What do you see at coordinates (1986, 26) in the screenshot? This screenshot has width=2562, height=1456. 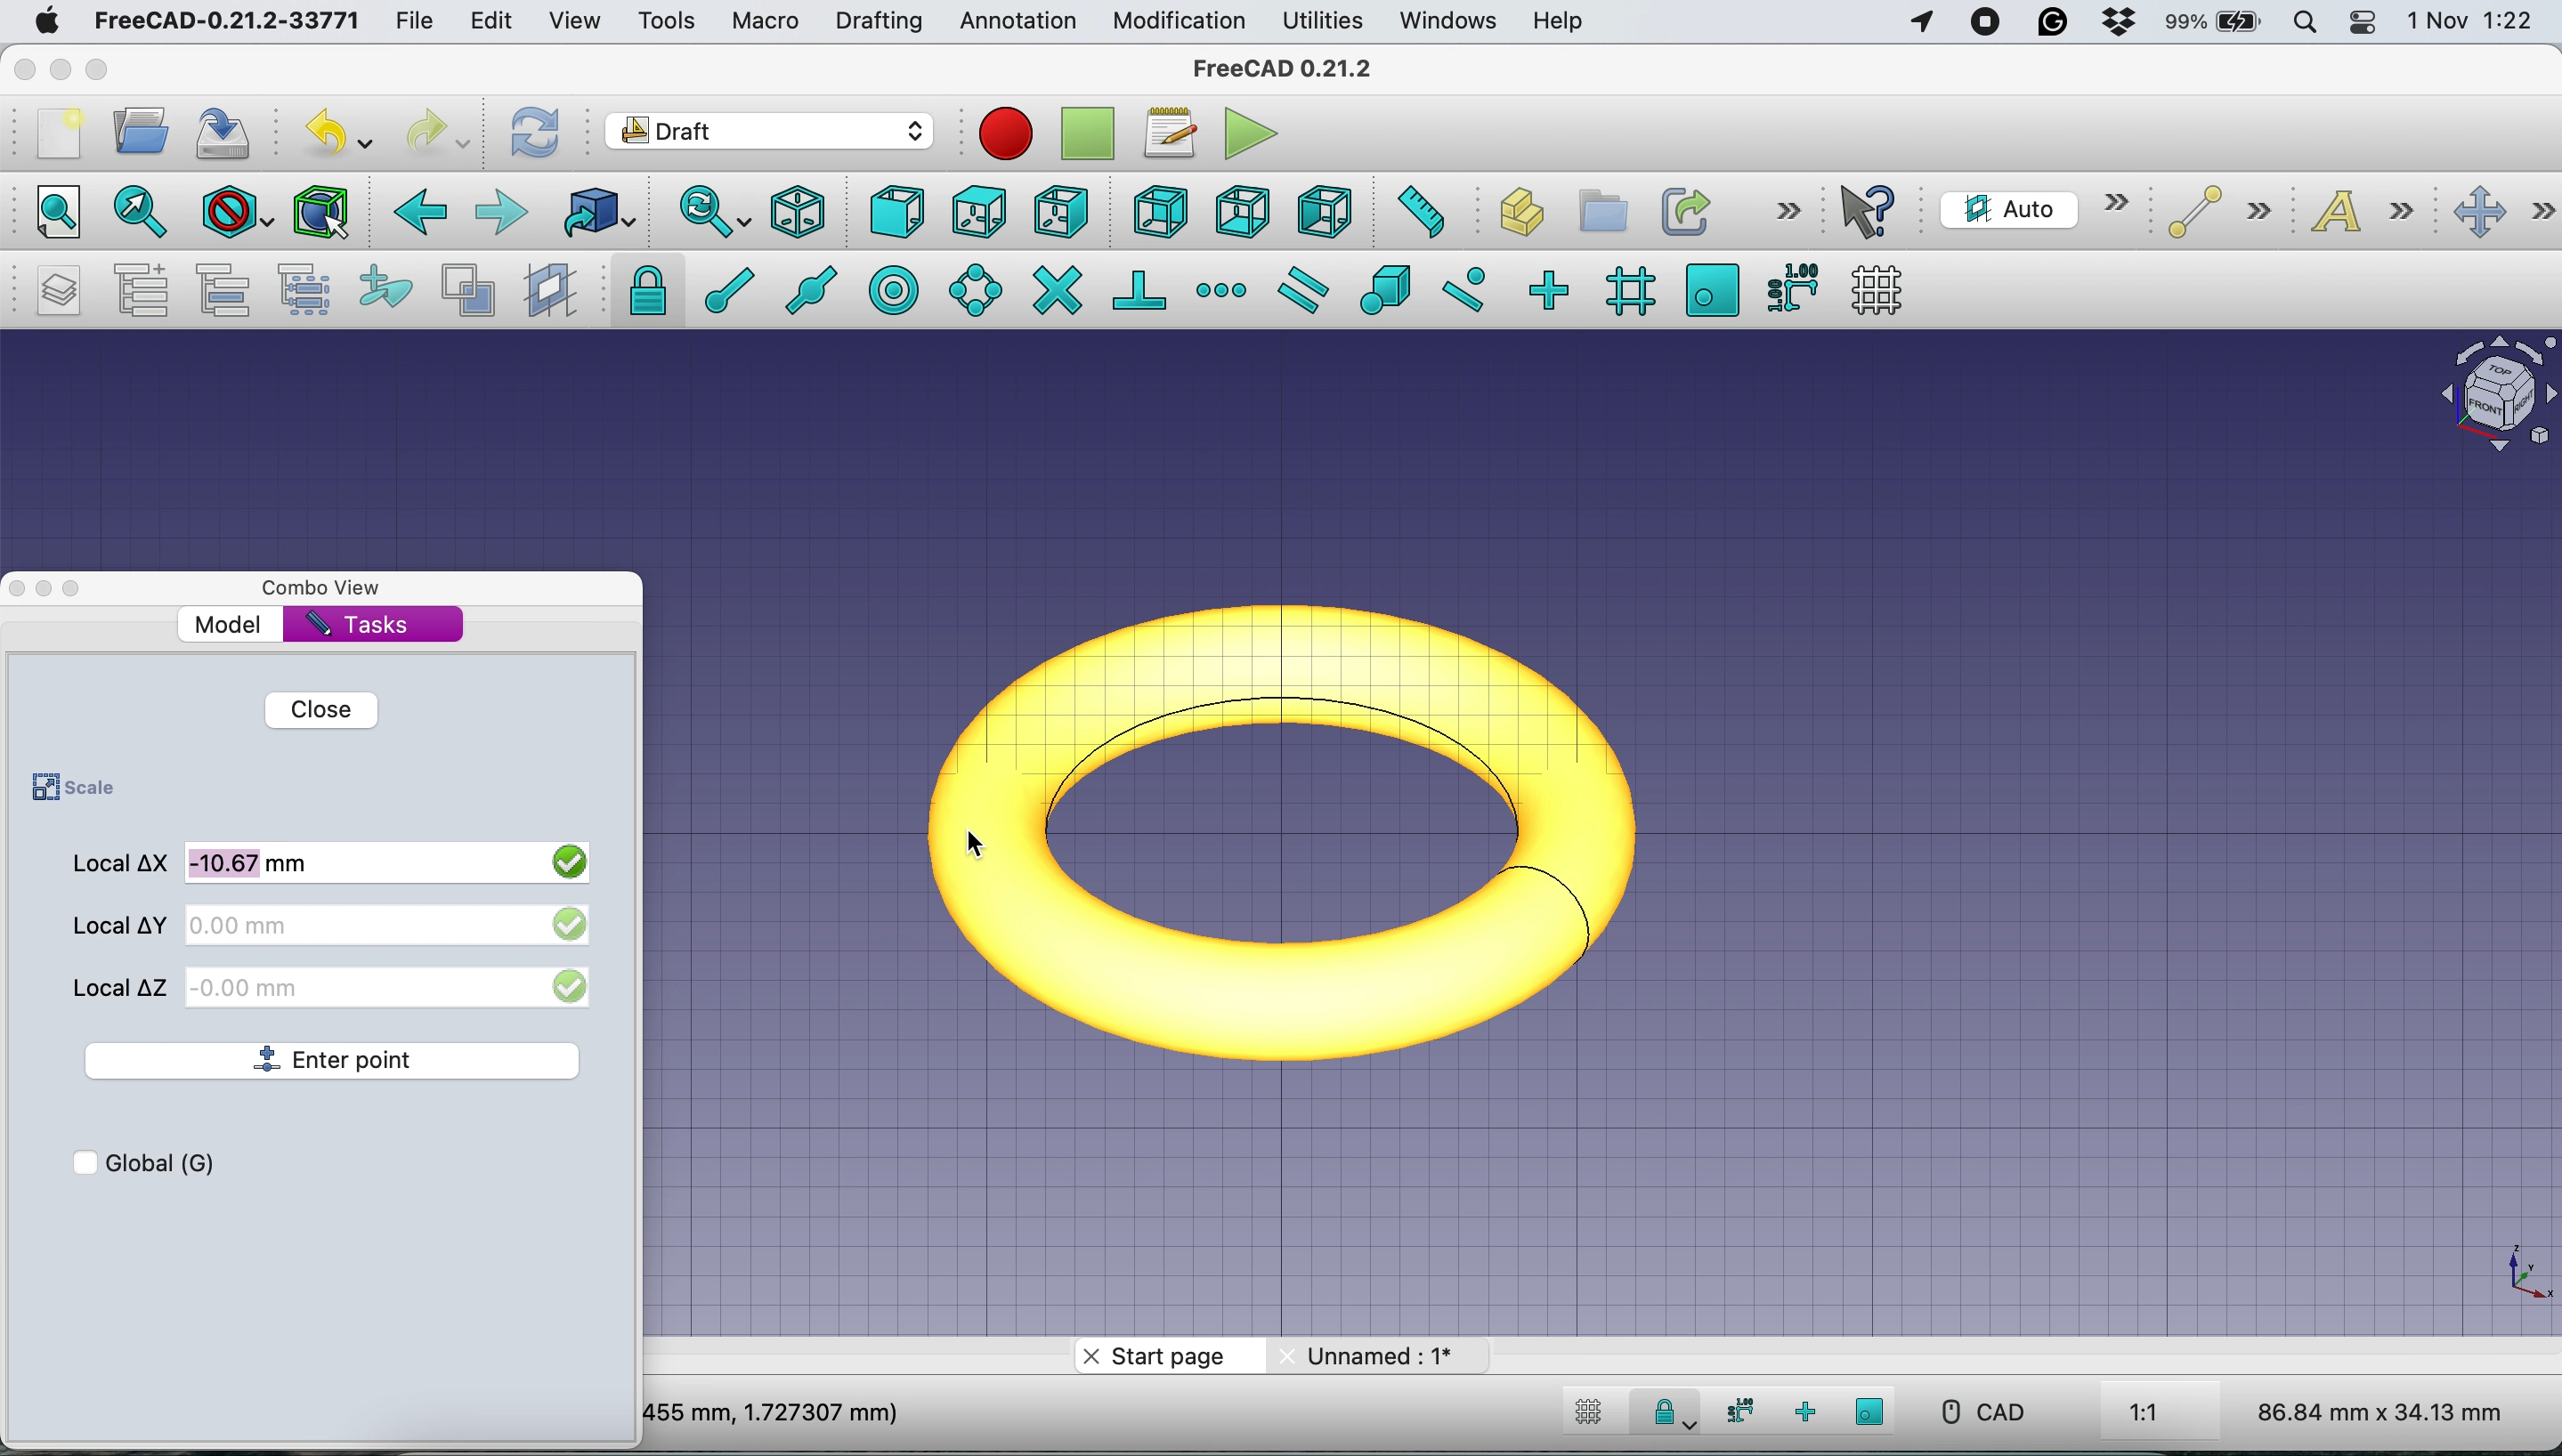 I see `screen recorder` at bounding box center [1986, 26].